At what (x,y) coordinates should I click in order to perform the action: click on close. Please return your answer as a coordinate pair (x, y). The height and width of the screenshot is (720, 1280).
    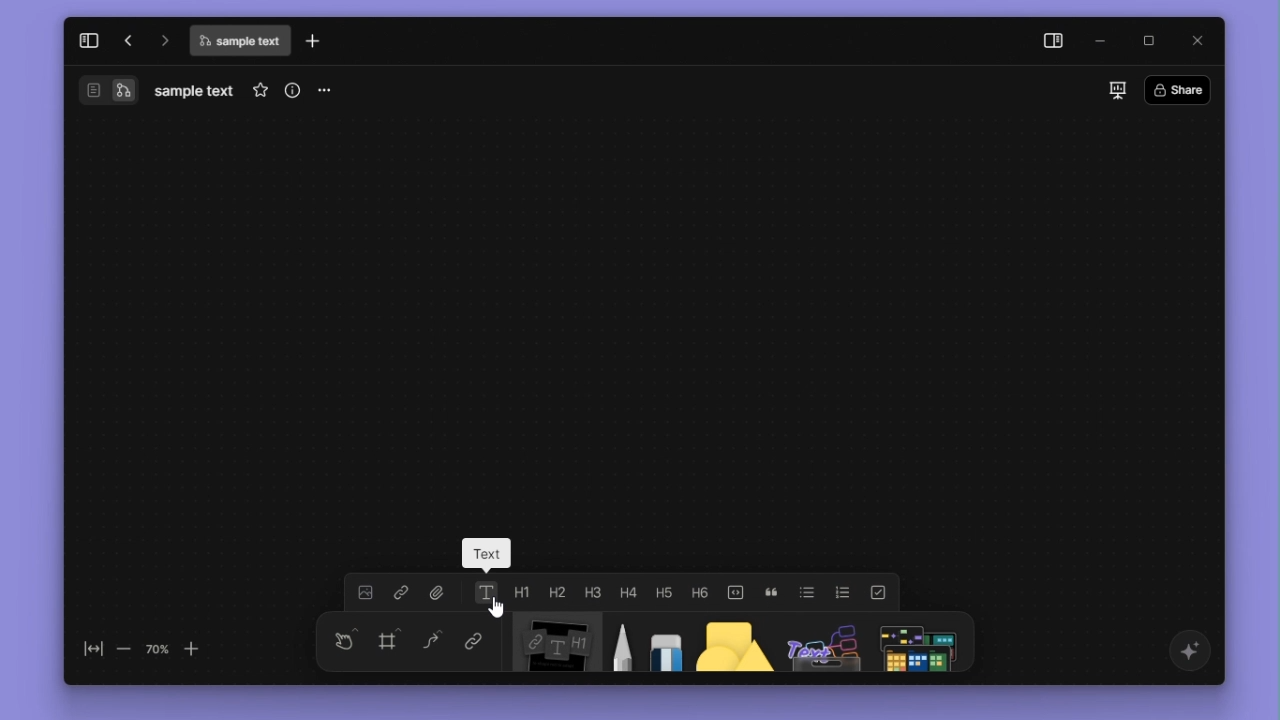
    Looking at the image, I should click on (1194, 40).